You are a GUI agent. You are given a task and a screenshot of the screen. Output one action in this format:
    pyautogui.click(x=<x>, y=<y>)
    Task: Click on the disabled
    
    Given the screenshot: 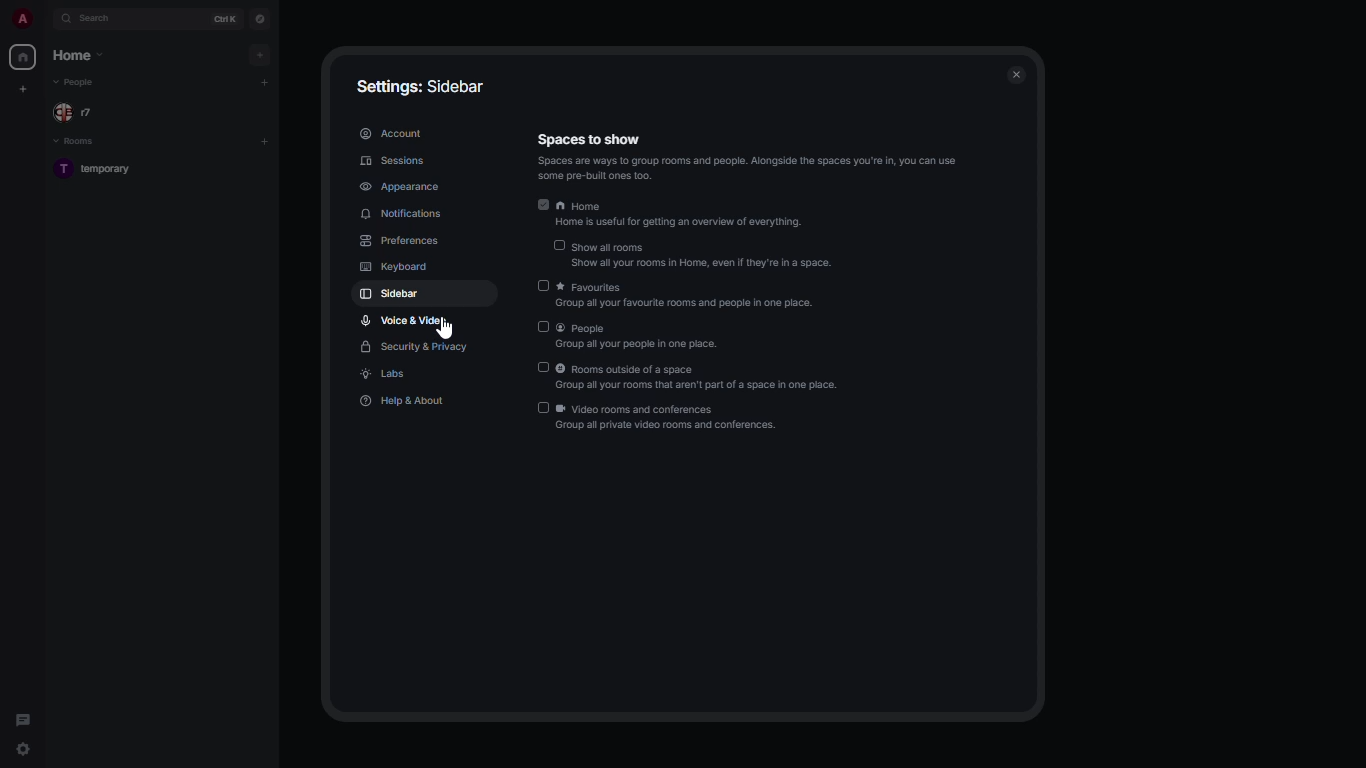 What is the action you would take?
    pyautogui.click(x=557, y=246)
    